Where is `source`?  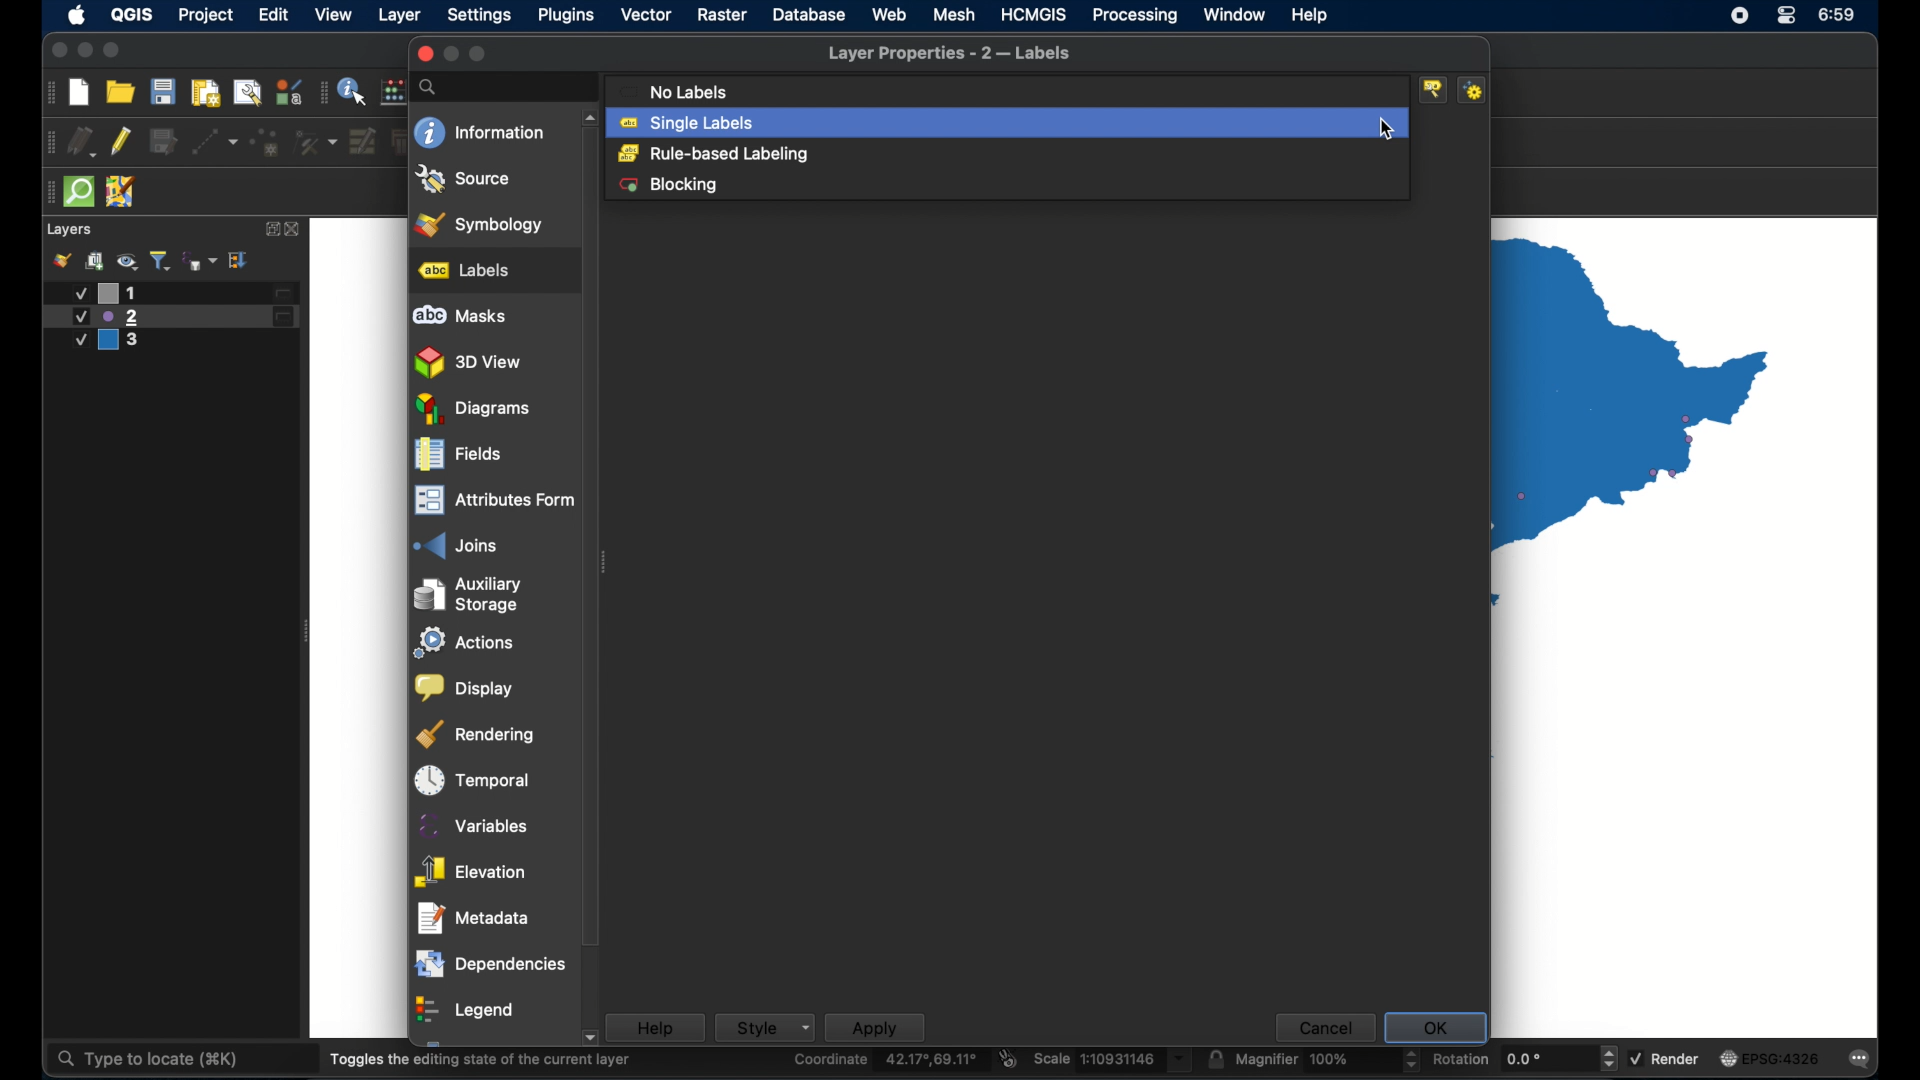
source is located at coordinates (464, 179).